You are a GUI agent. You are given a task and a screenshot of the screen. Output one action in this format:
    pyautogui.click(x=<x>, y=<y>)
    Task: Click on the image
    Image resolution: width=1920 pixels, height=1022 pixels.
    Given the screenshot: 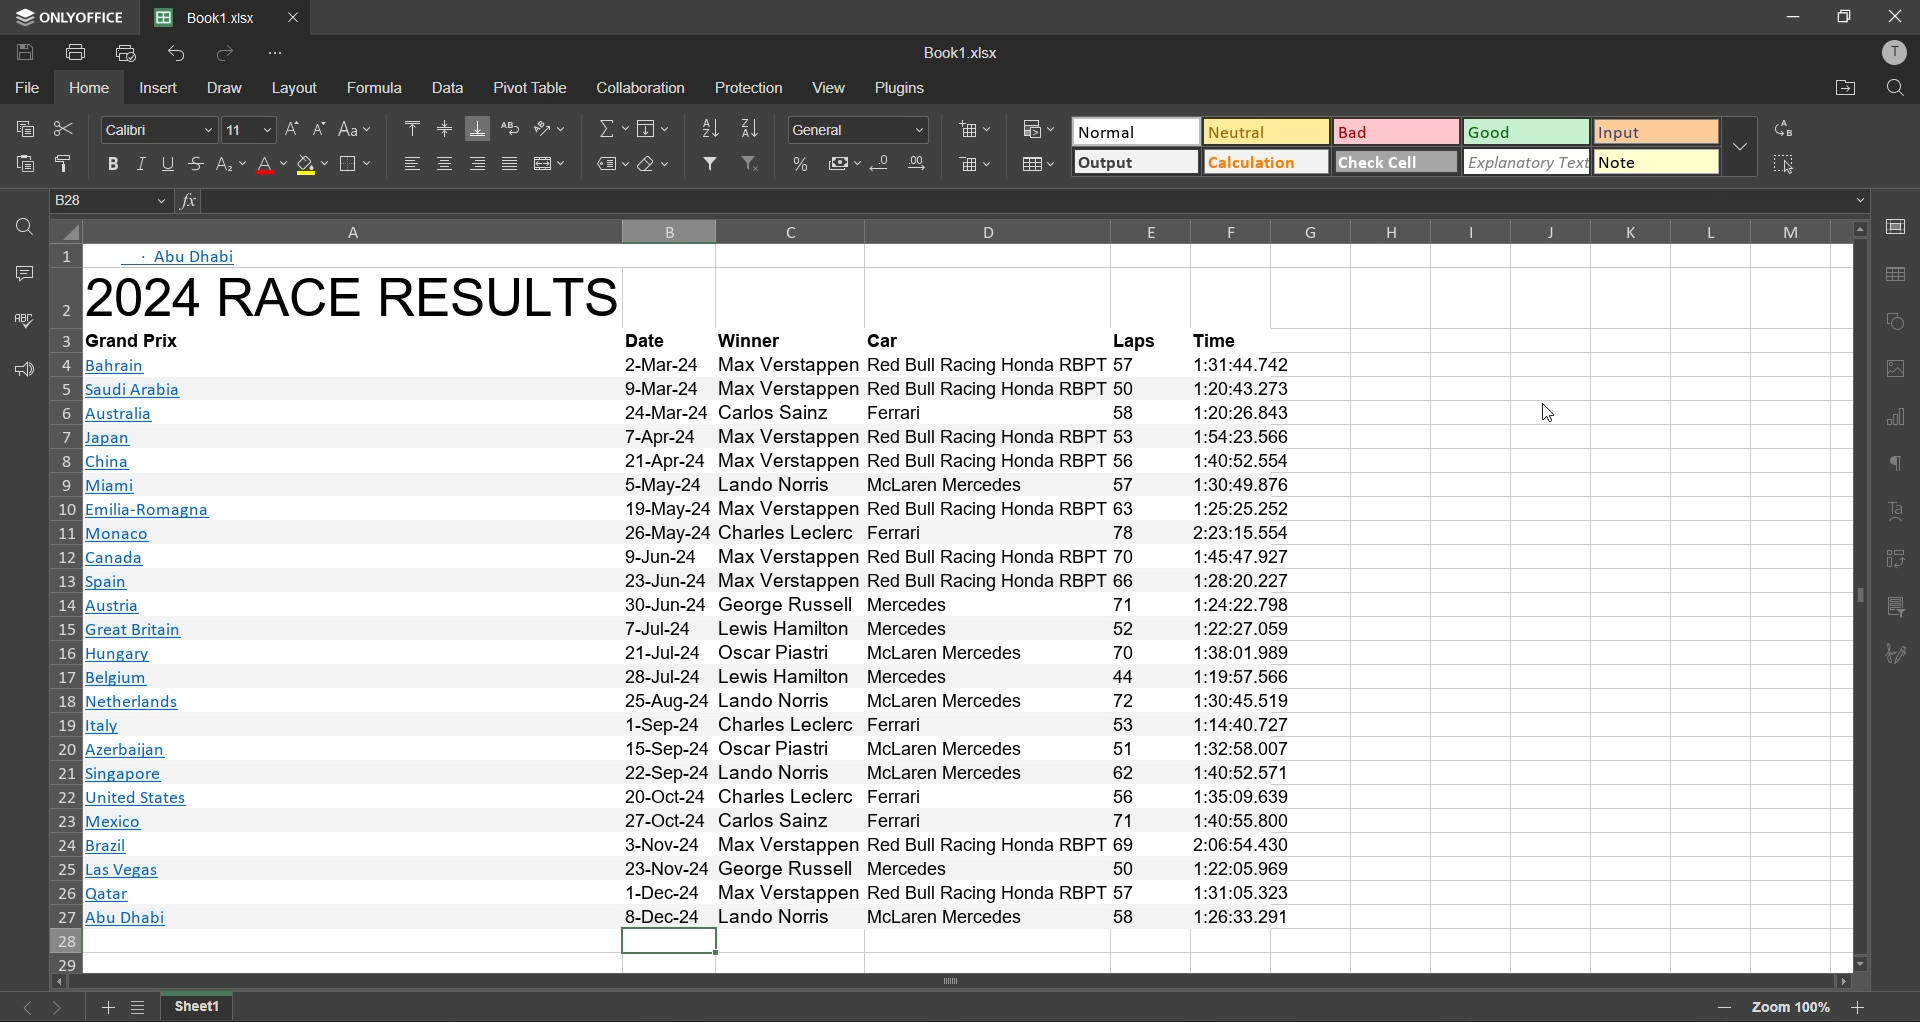 What is the action you would take?
    pyautogui.click(x=1902, y=367)
    